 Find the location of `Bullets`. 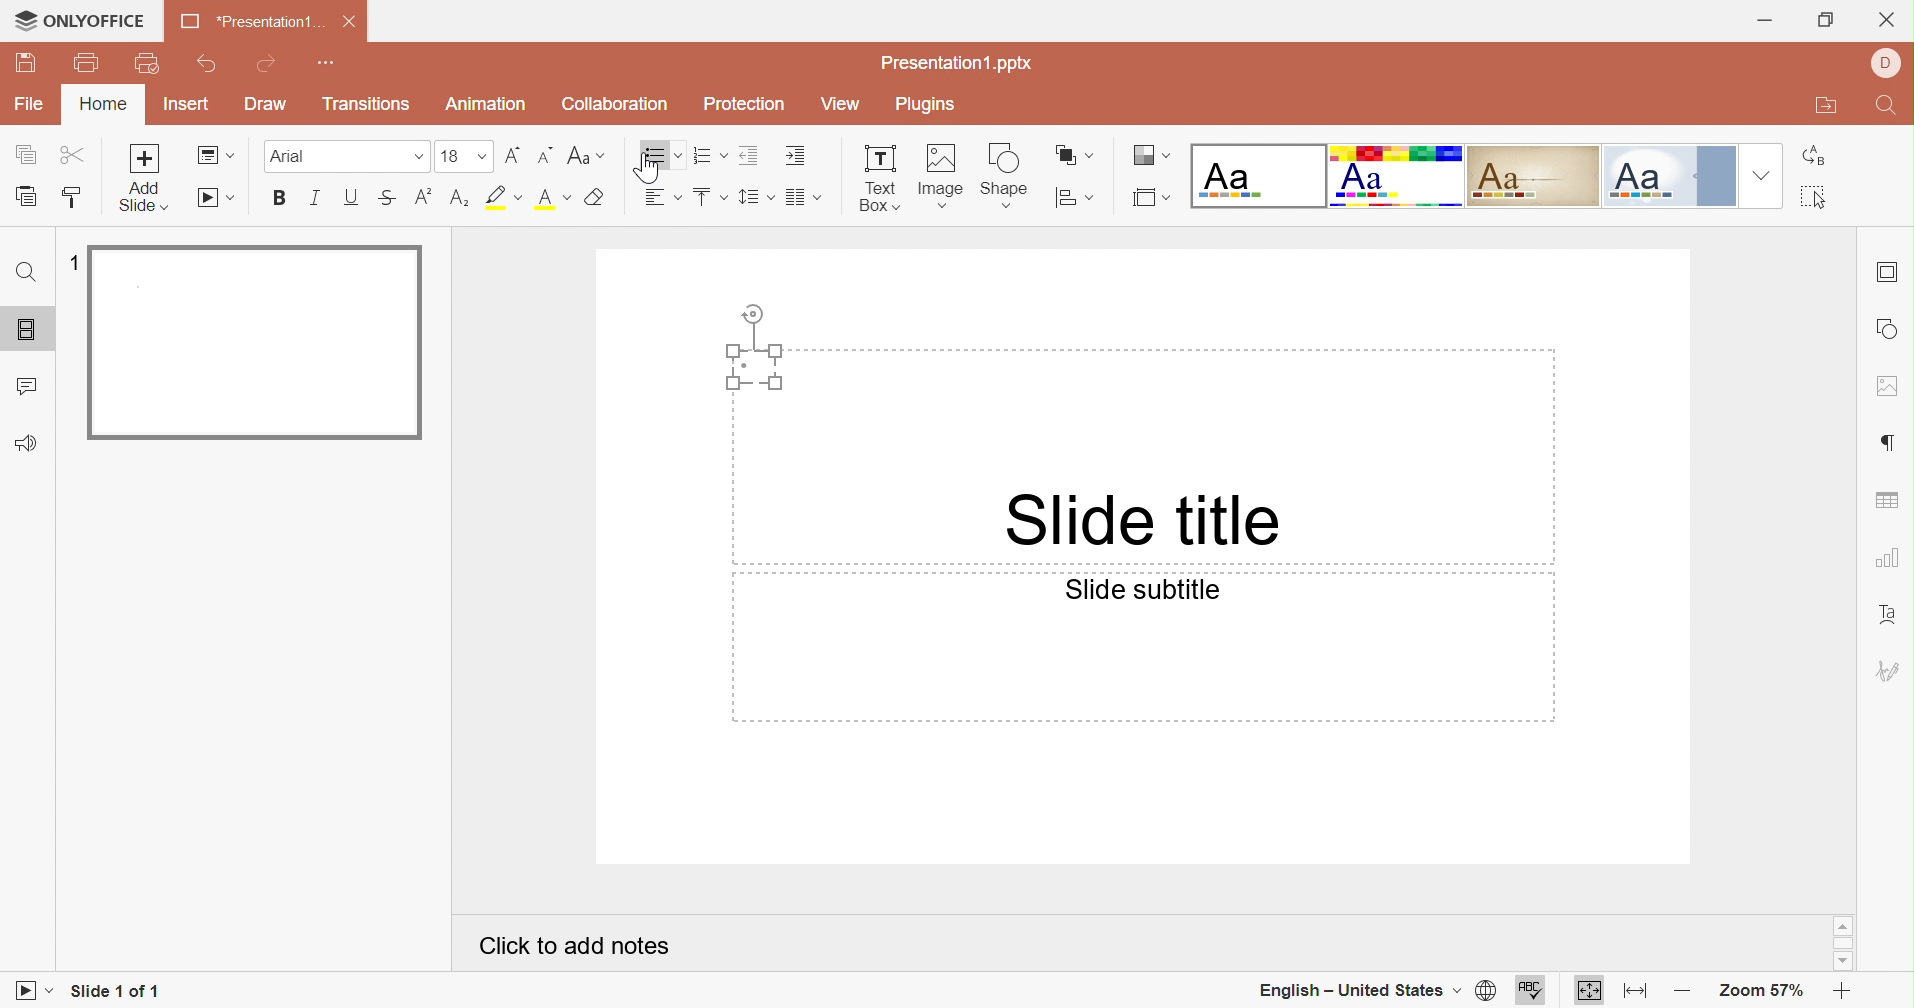

Bullets is located at coordinates (715, 197).